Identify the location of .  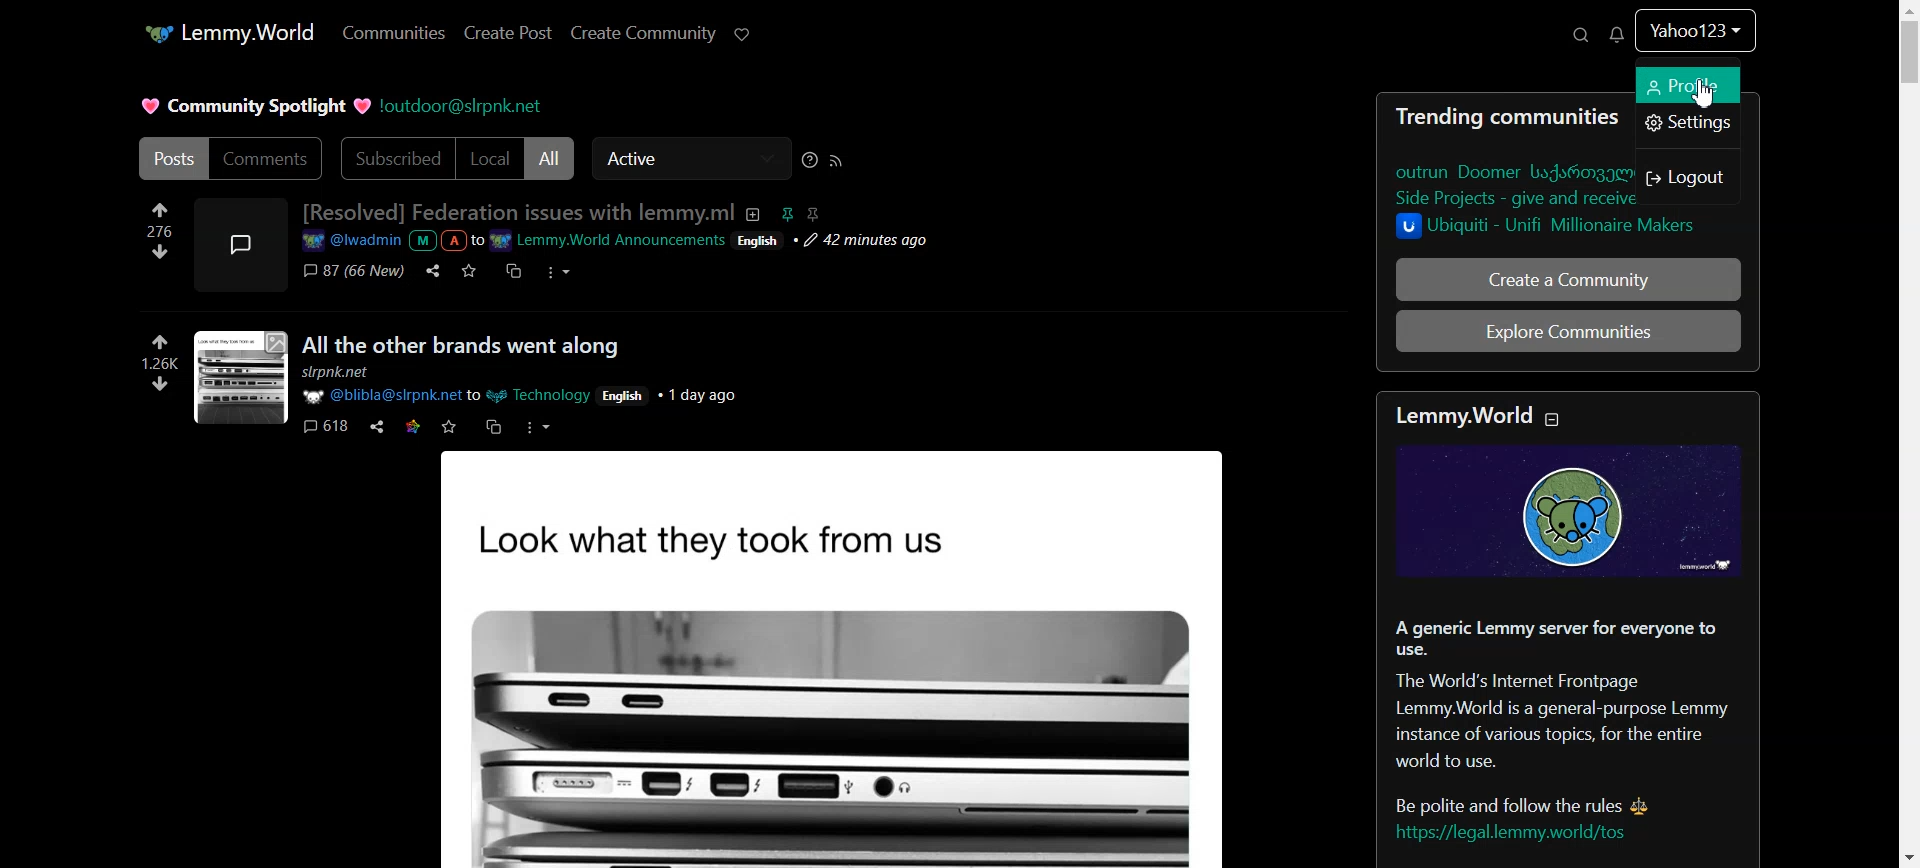
(242, 377).